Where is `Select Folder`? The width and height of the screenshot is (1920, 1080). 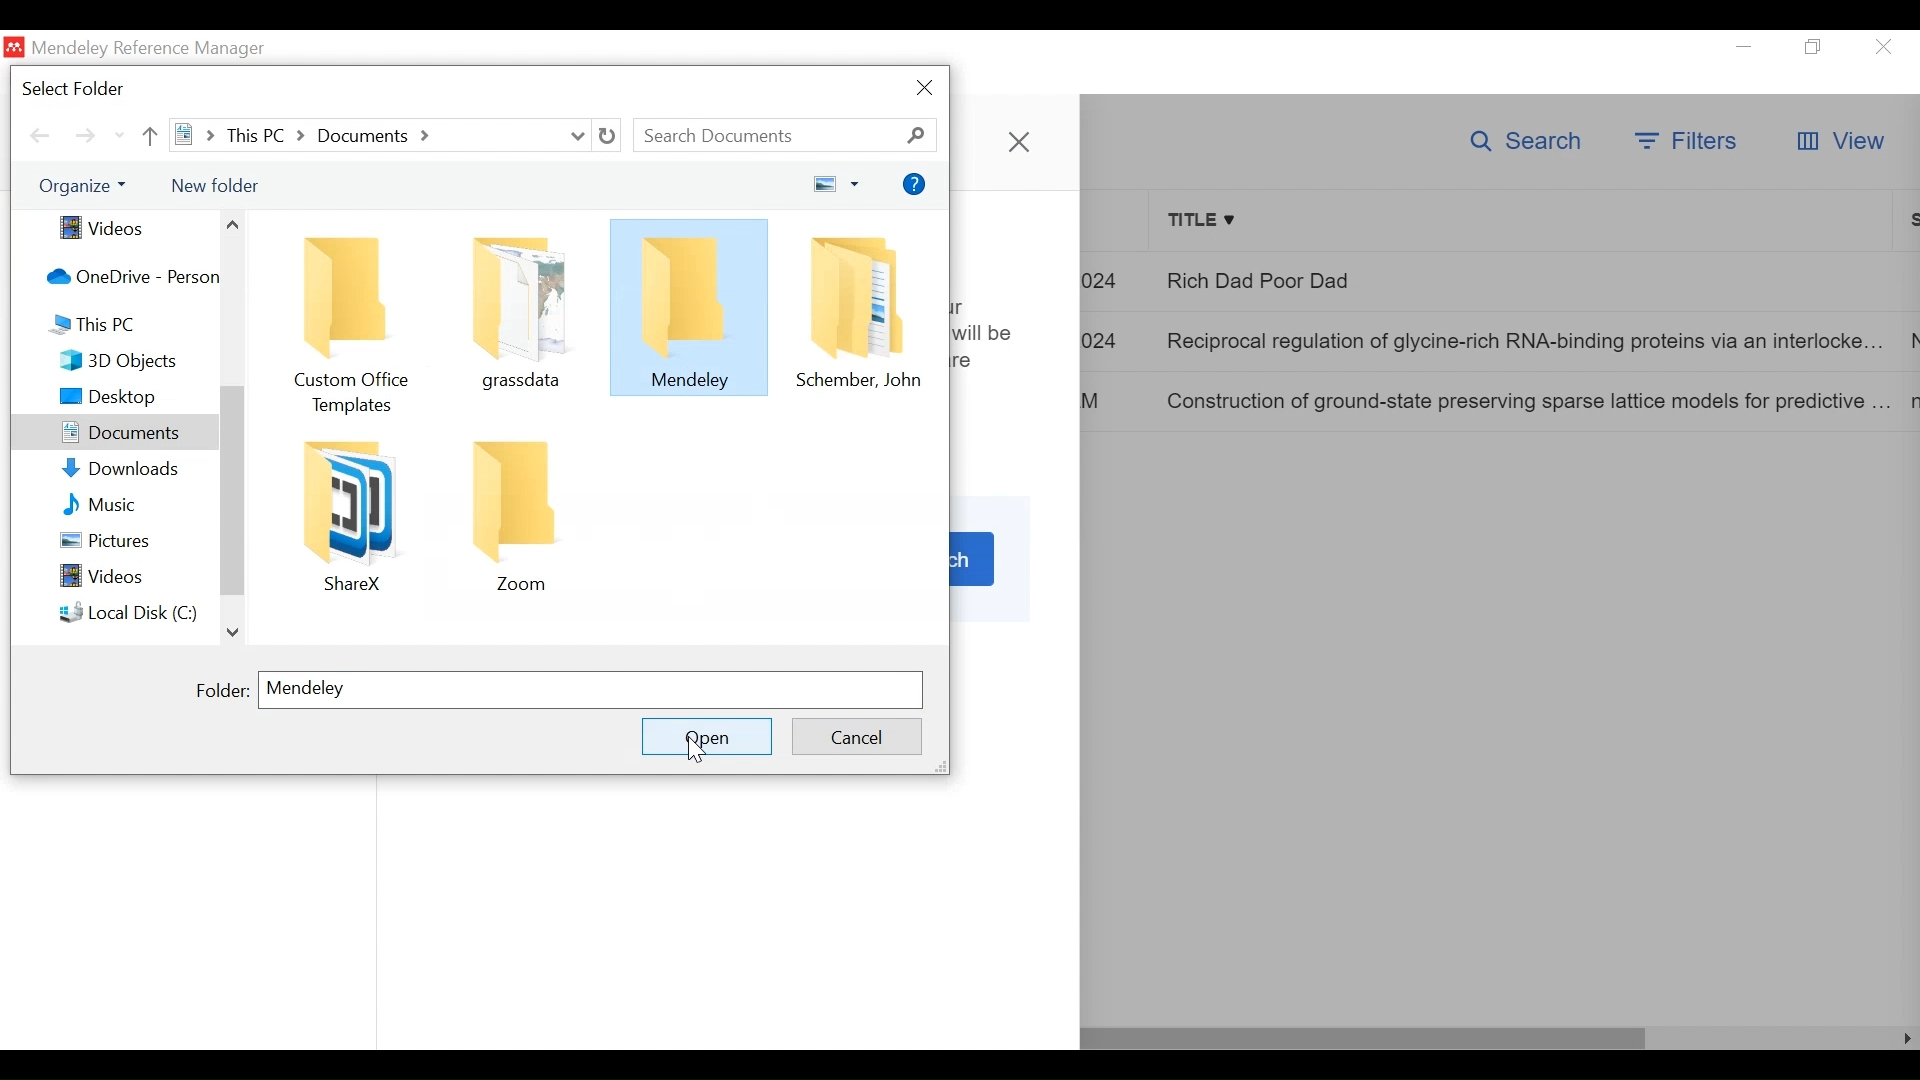 Select Folder is located at coordinates (80, 88).